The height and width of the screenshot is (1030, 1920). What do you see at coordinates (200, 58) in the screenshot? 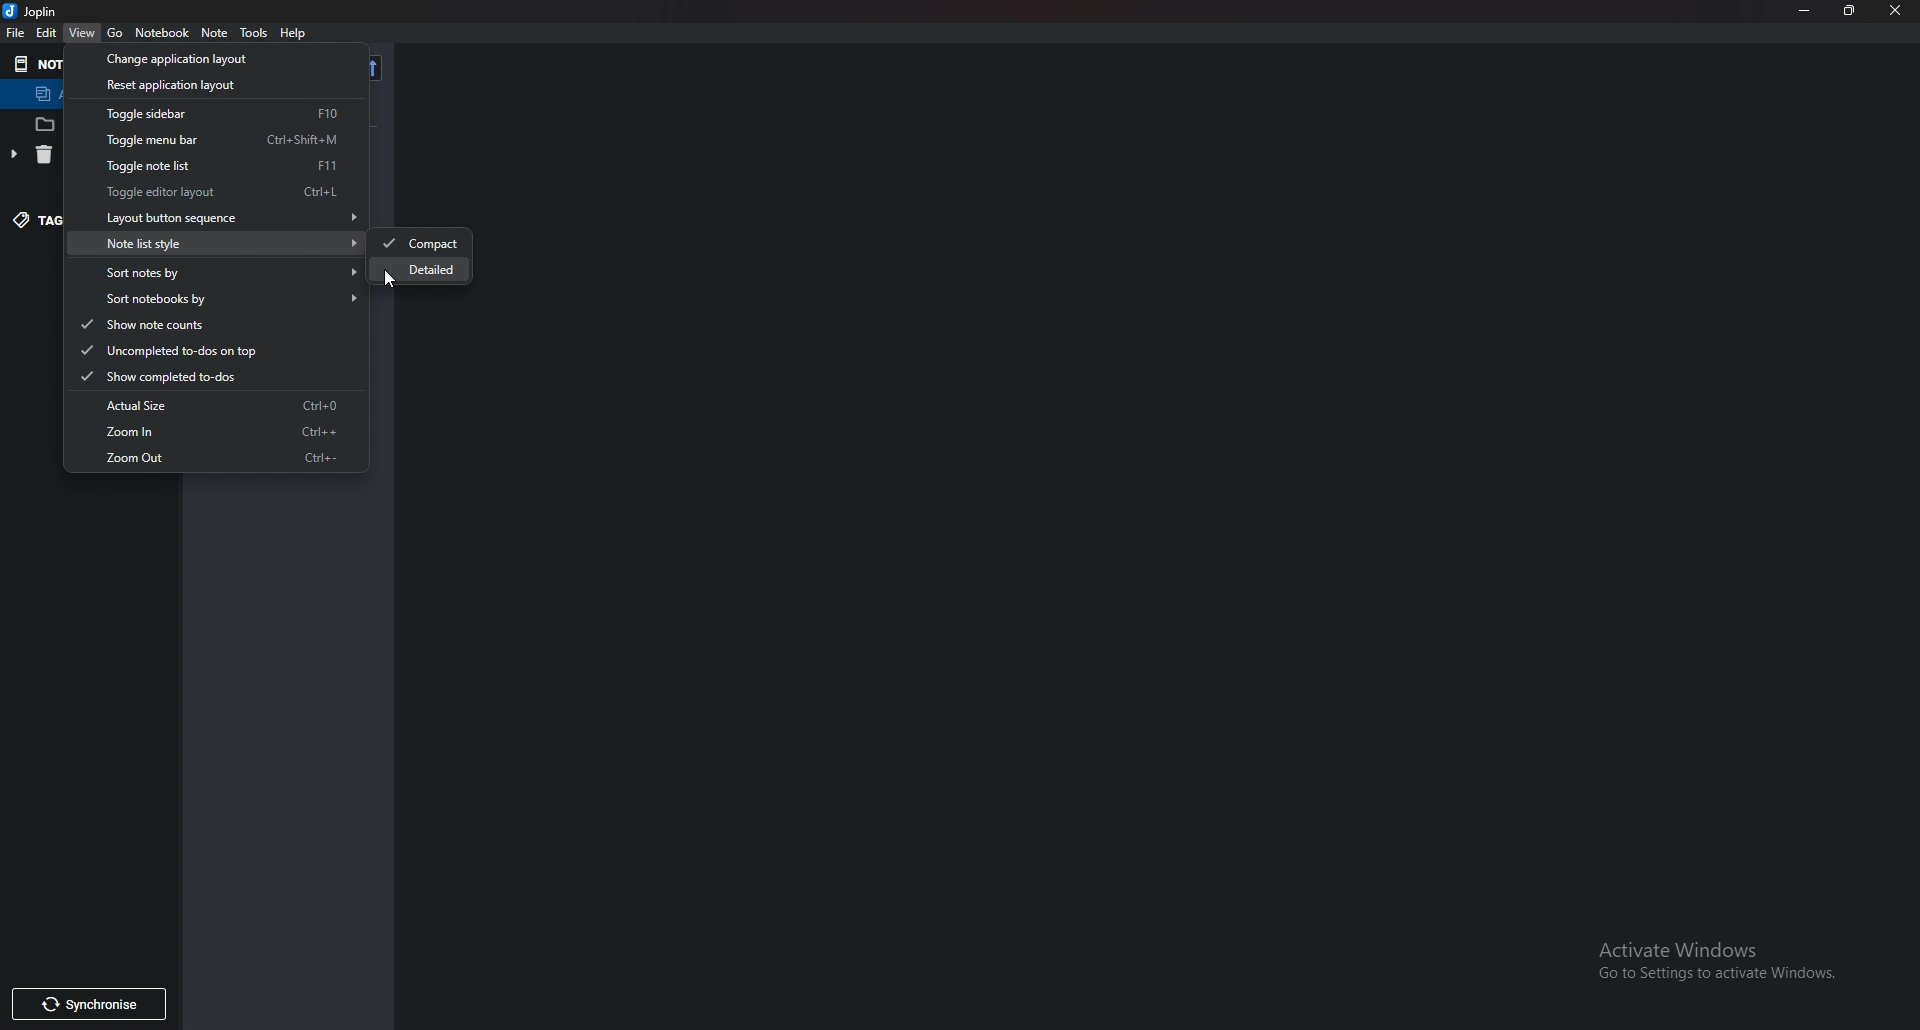
I see `Change application layout` at bounding box center [200, 58].